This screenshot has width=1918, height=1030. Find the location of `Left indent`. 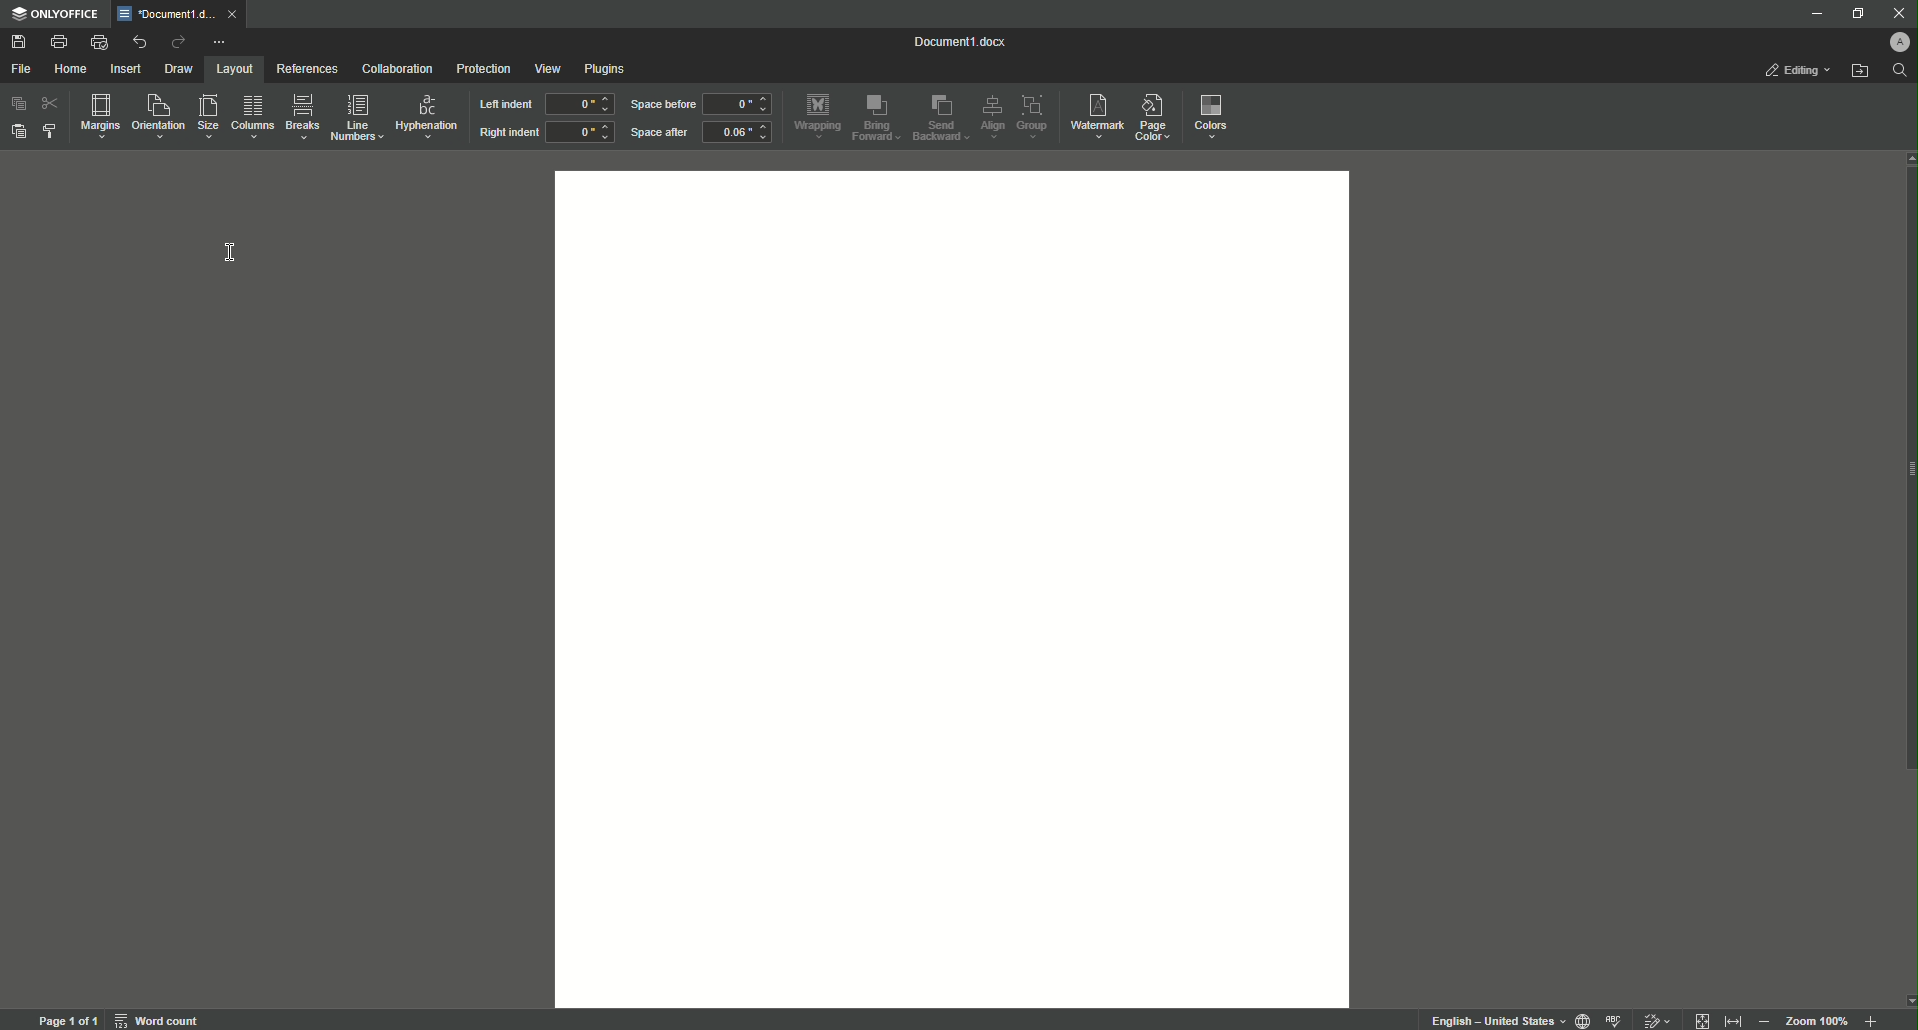

Left indent is located at coordinates (504, 105).